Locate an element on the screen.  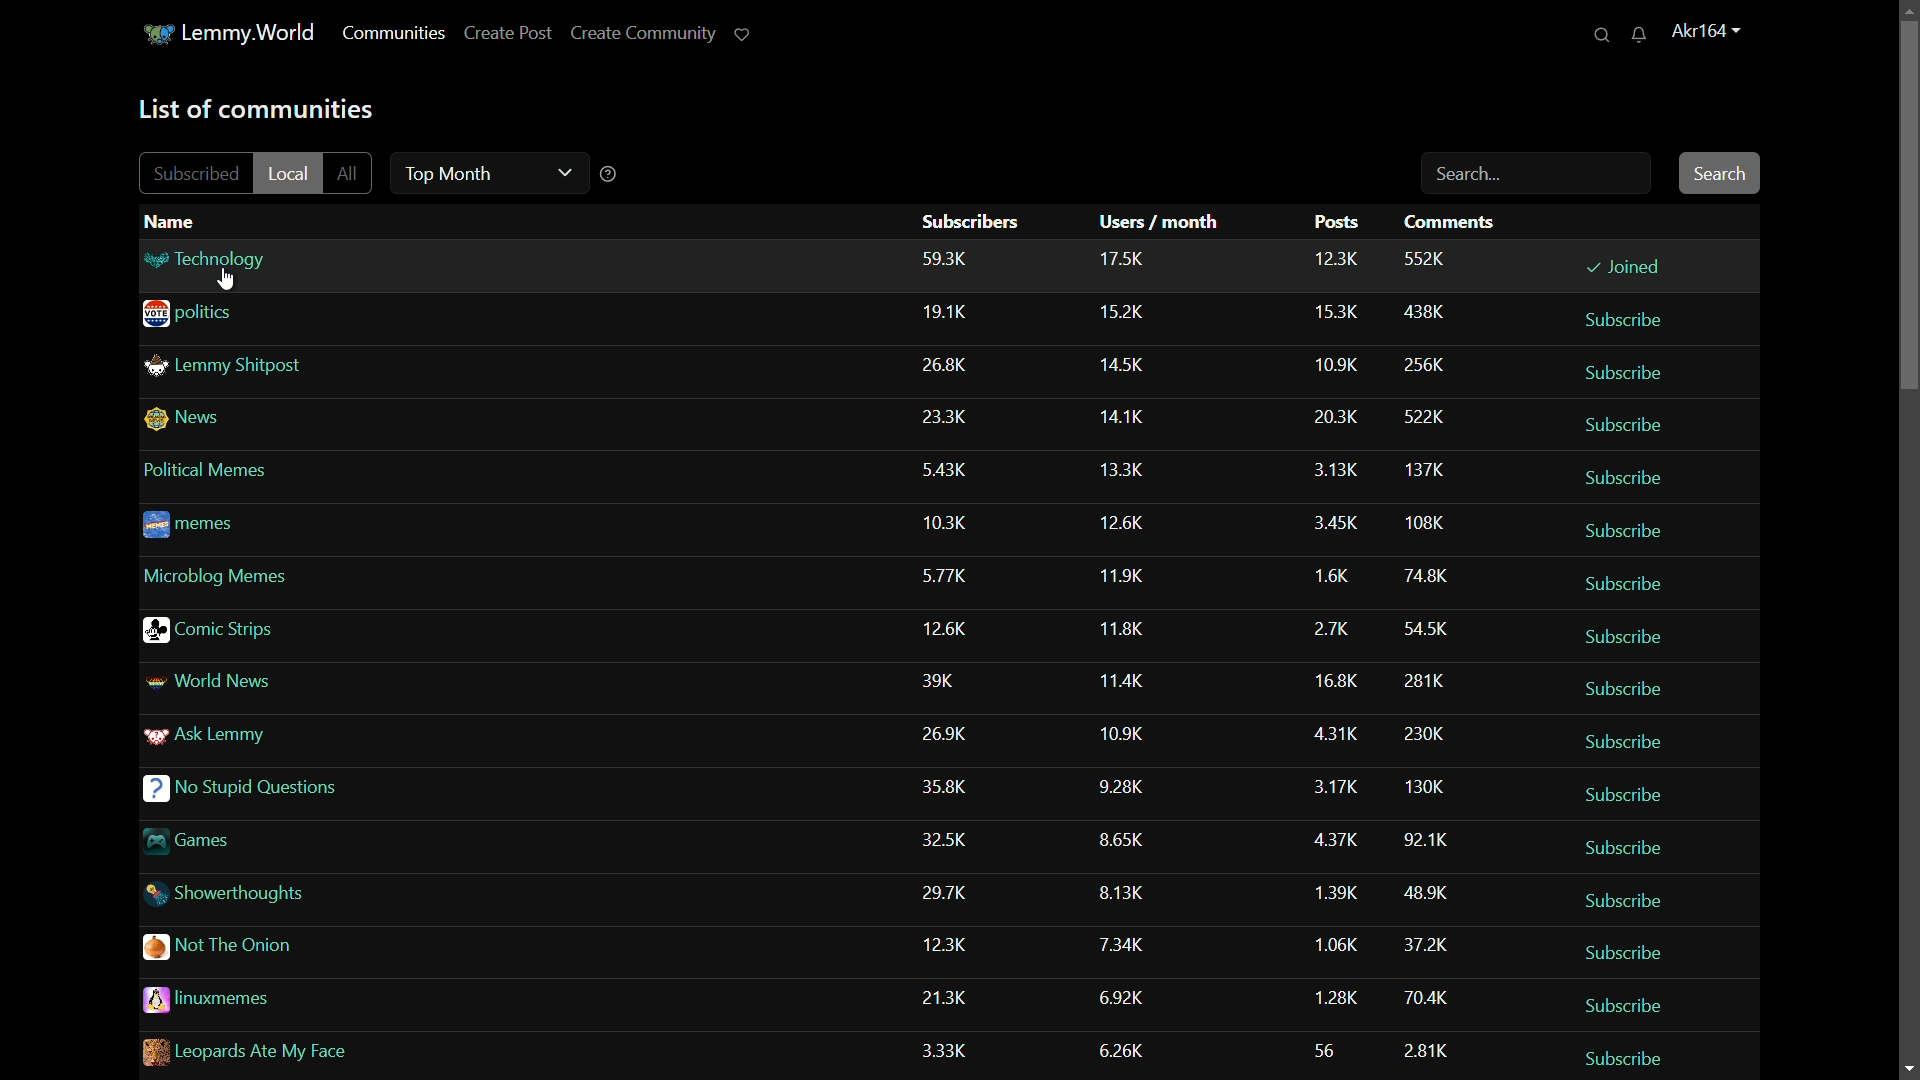
create community is located at coordinates (646, 35).